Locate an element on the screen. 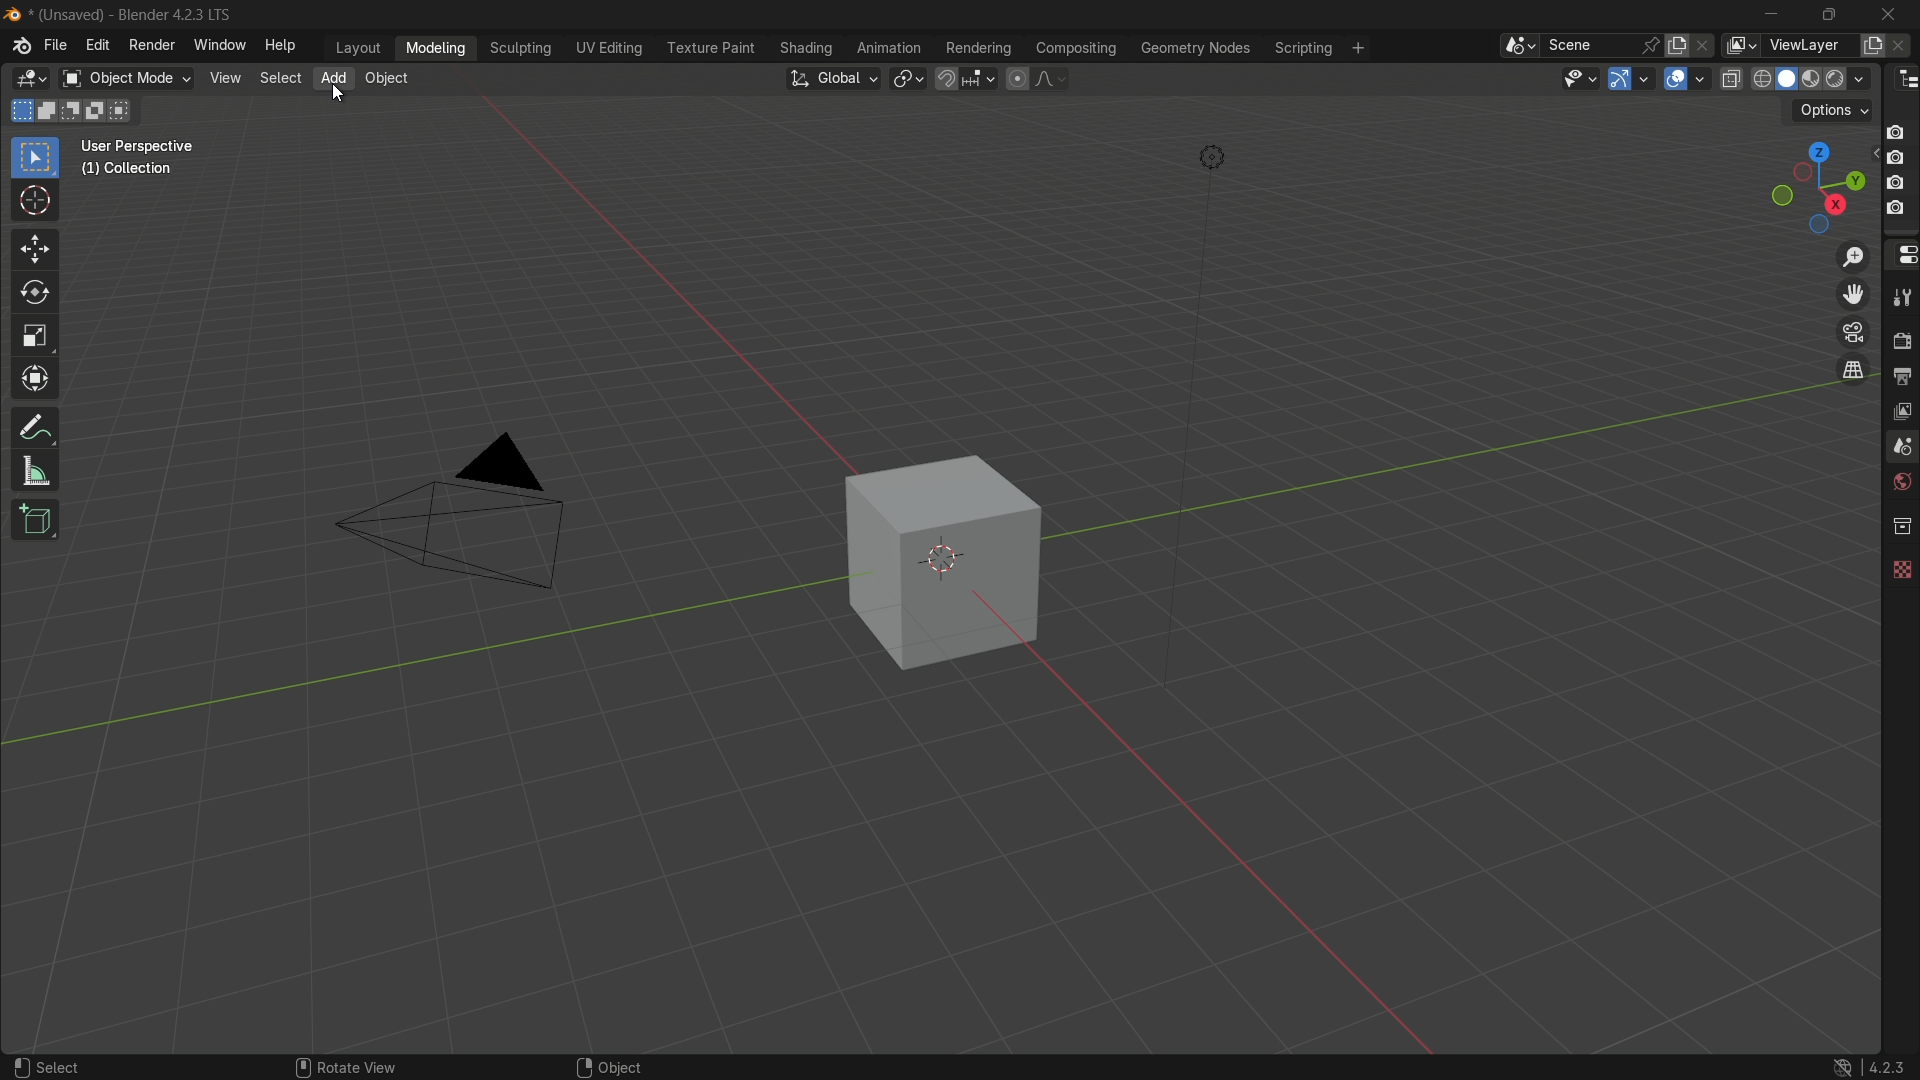  extend existing selection is located at coordinates (49, 110).